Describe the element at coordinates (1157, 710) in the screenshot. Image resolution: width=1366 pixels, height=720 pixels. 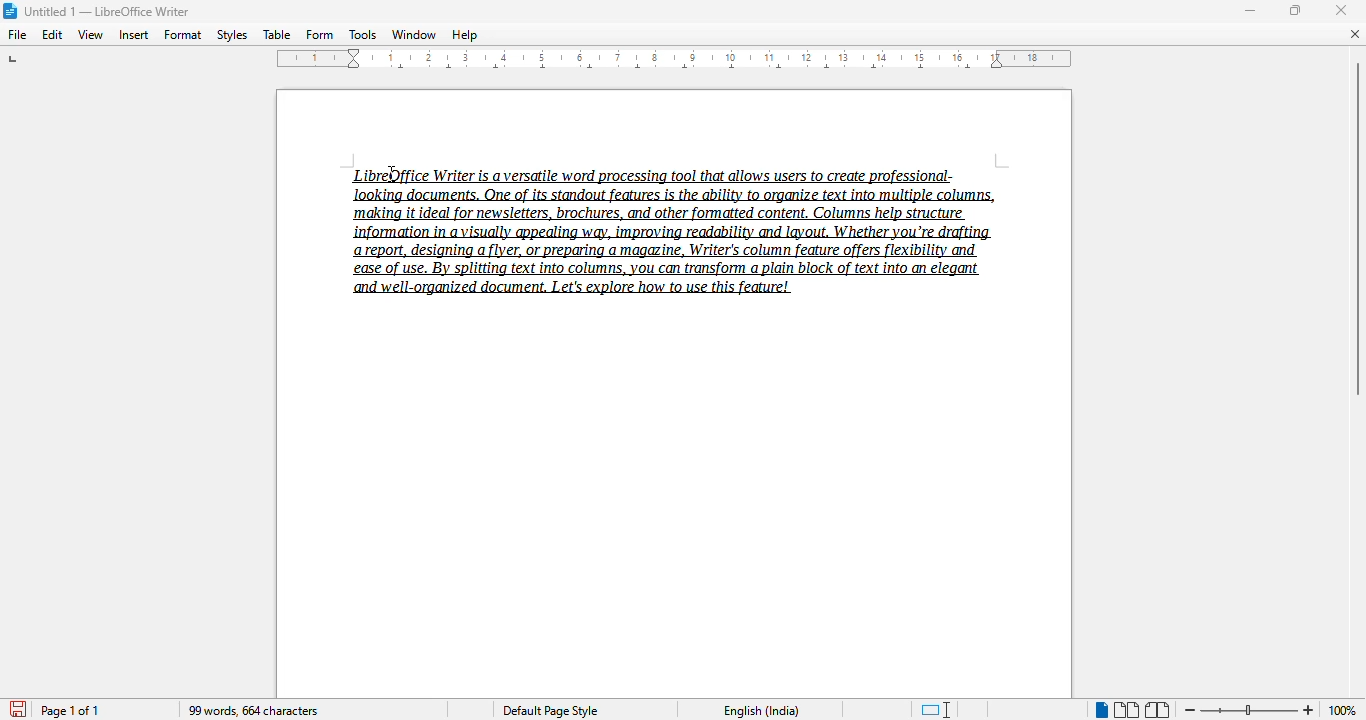
I see `book view` at that location.